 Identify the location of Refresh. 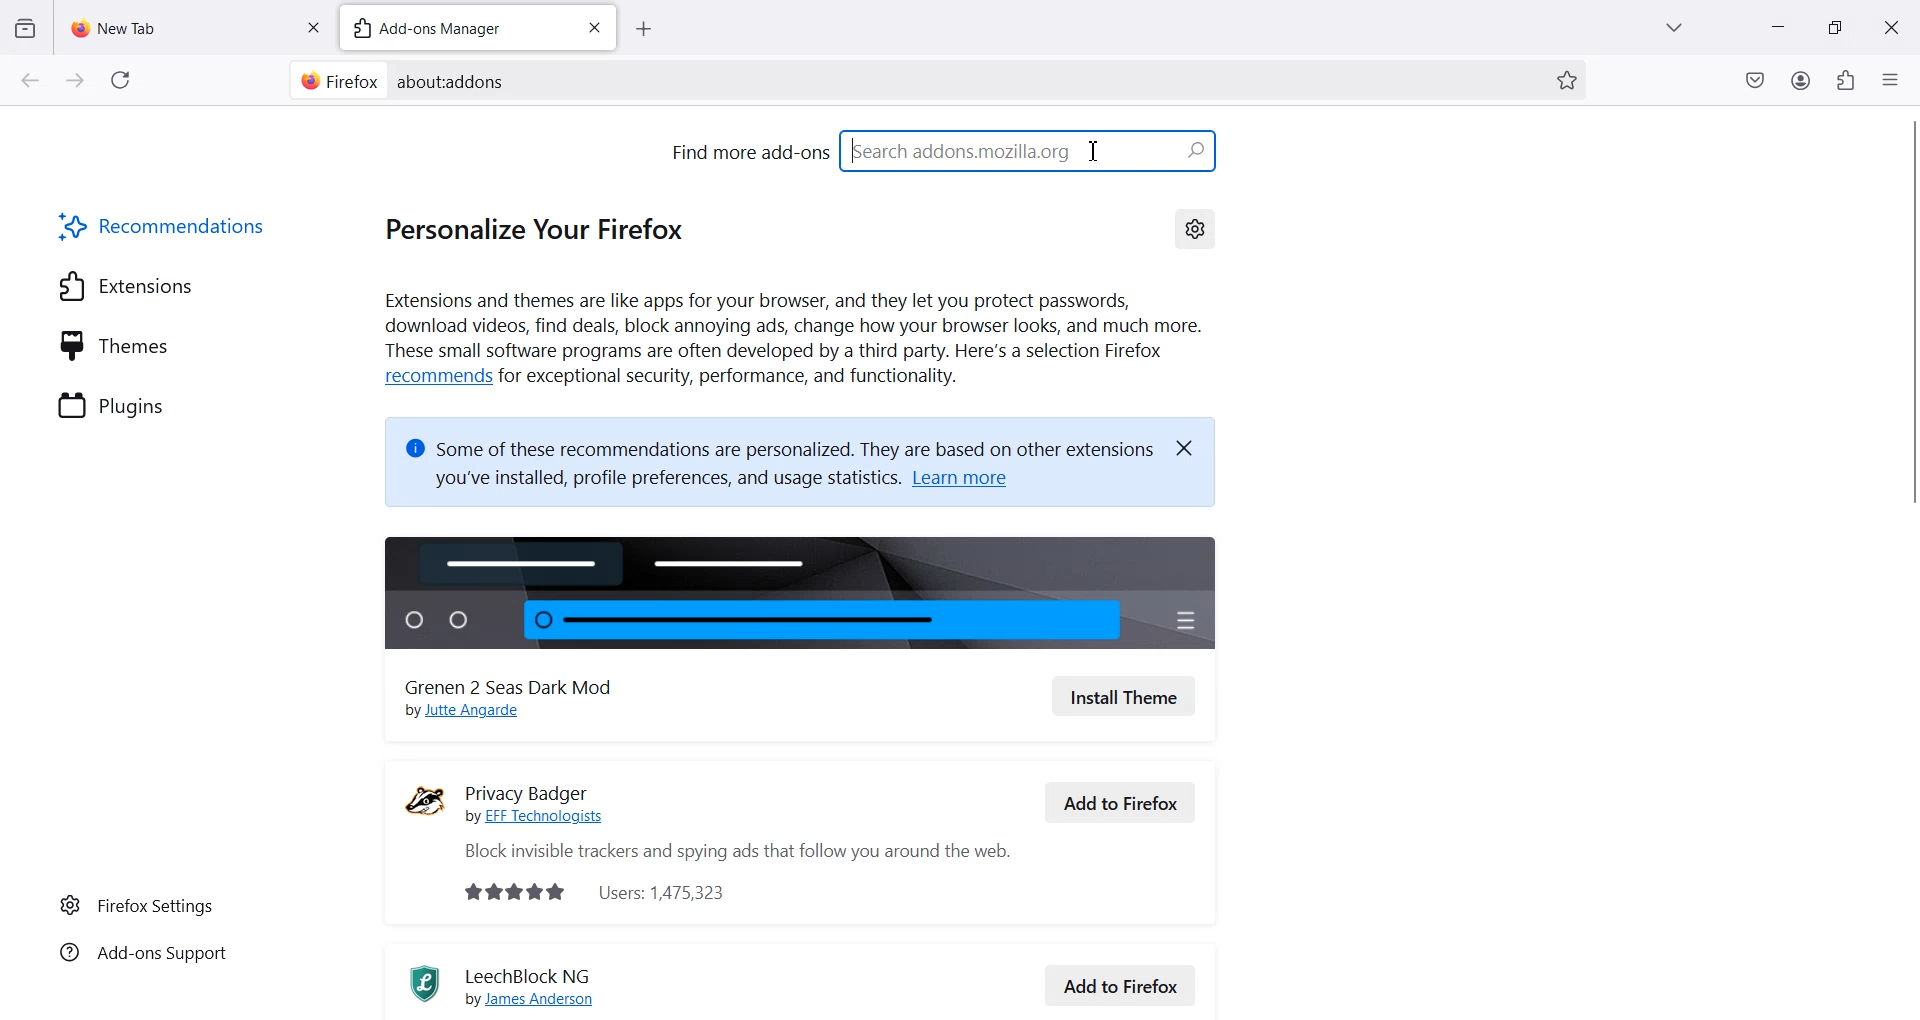
(121, 80).